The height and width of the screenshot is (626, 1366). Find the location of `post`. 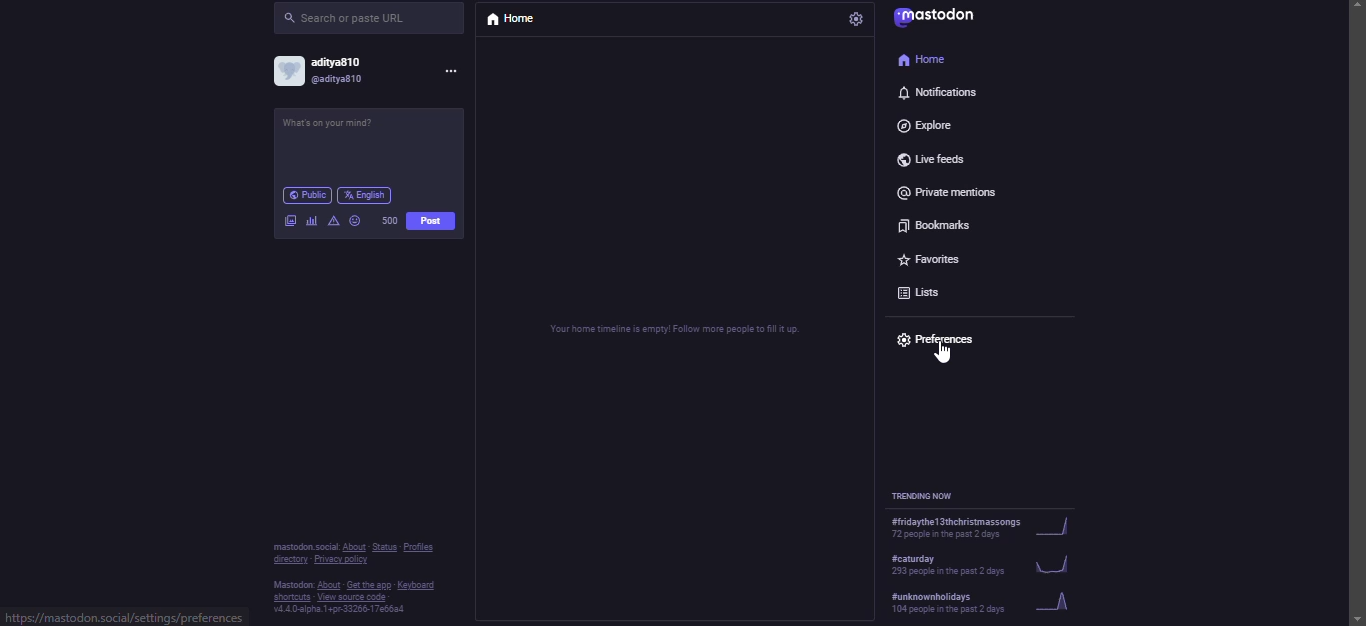

post is located at coordinates (435, 223).